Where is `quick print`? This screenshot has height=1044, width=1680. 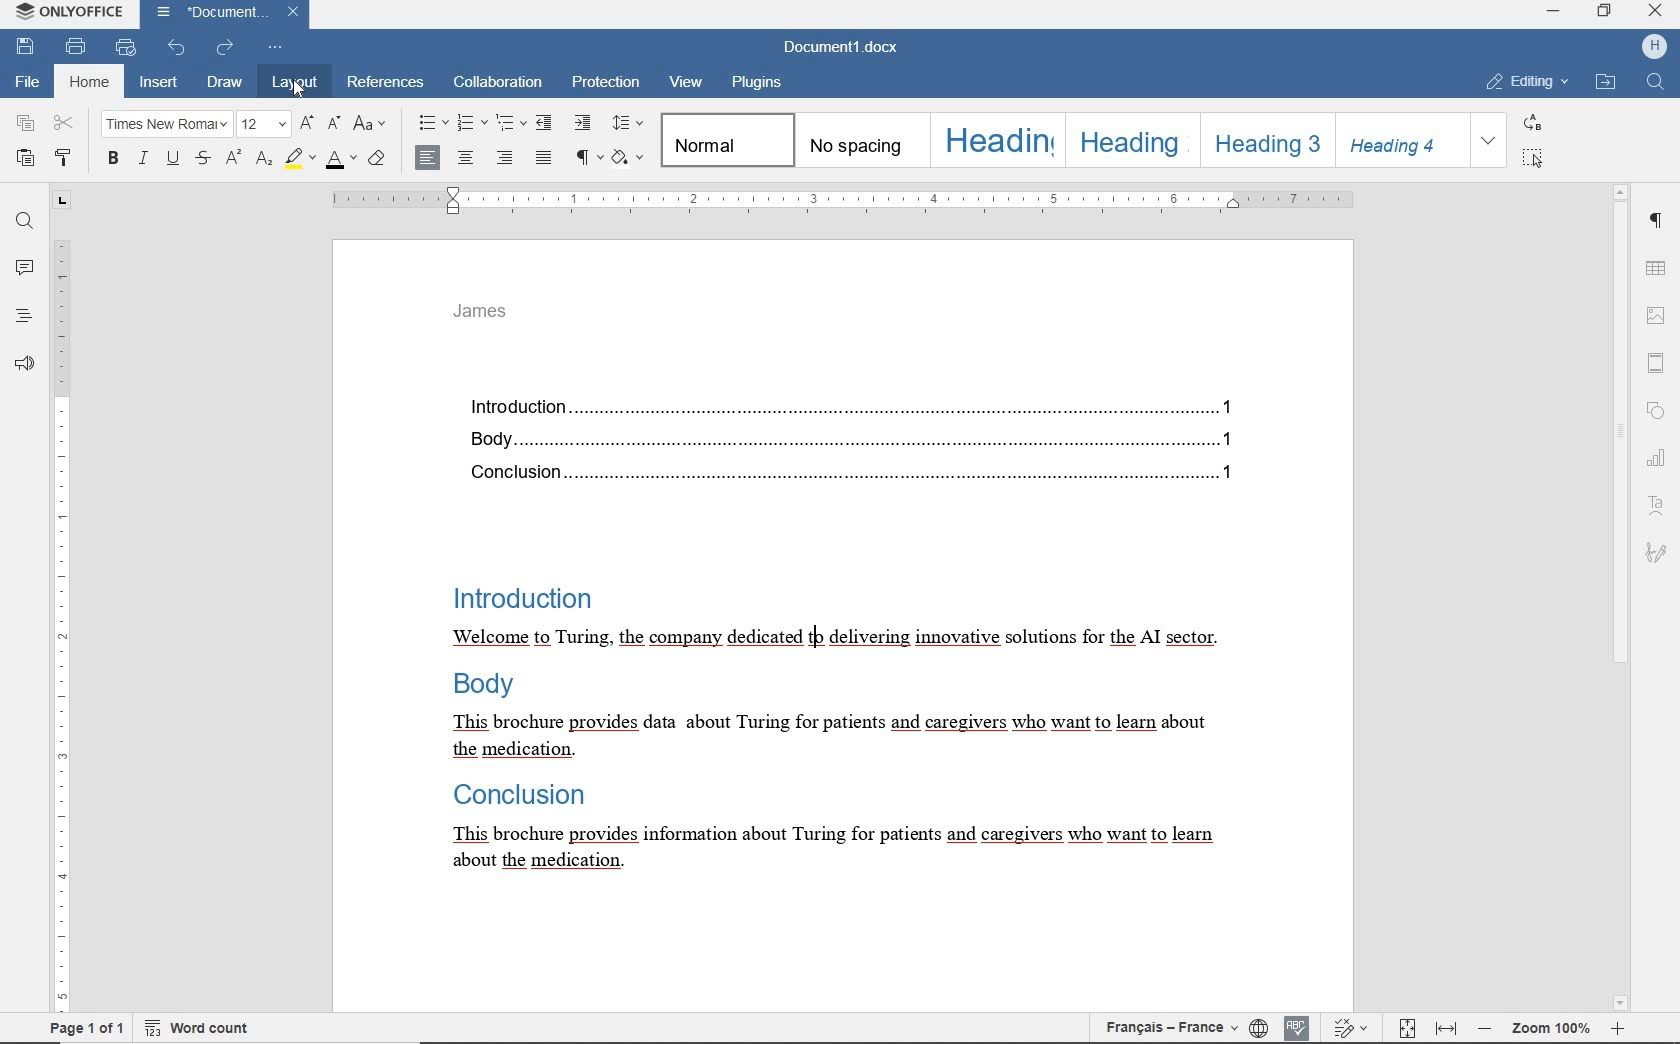 quick print is located at coordinates (126, 49).